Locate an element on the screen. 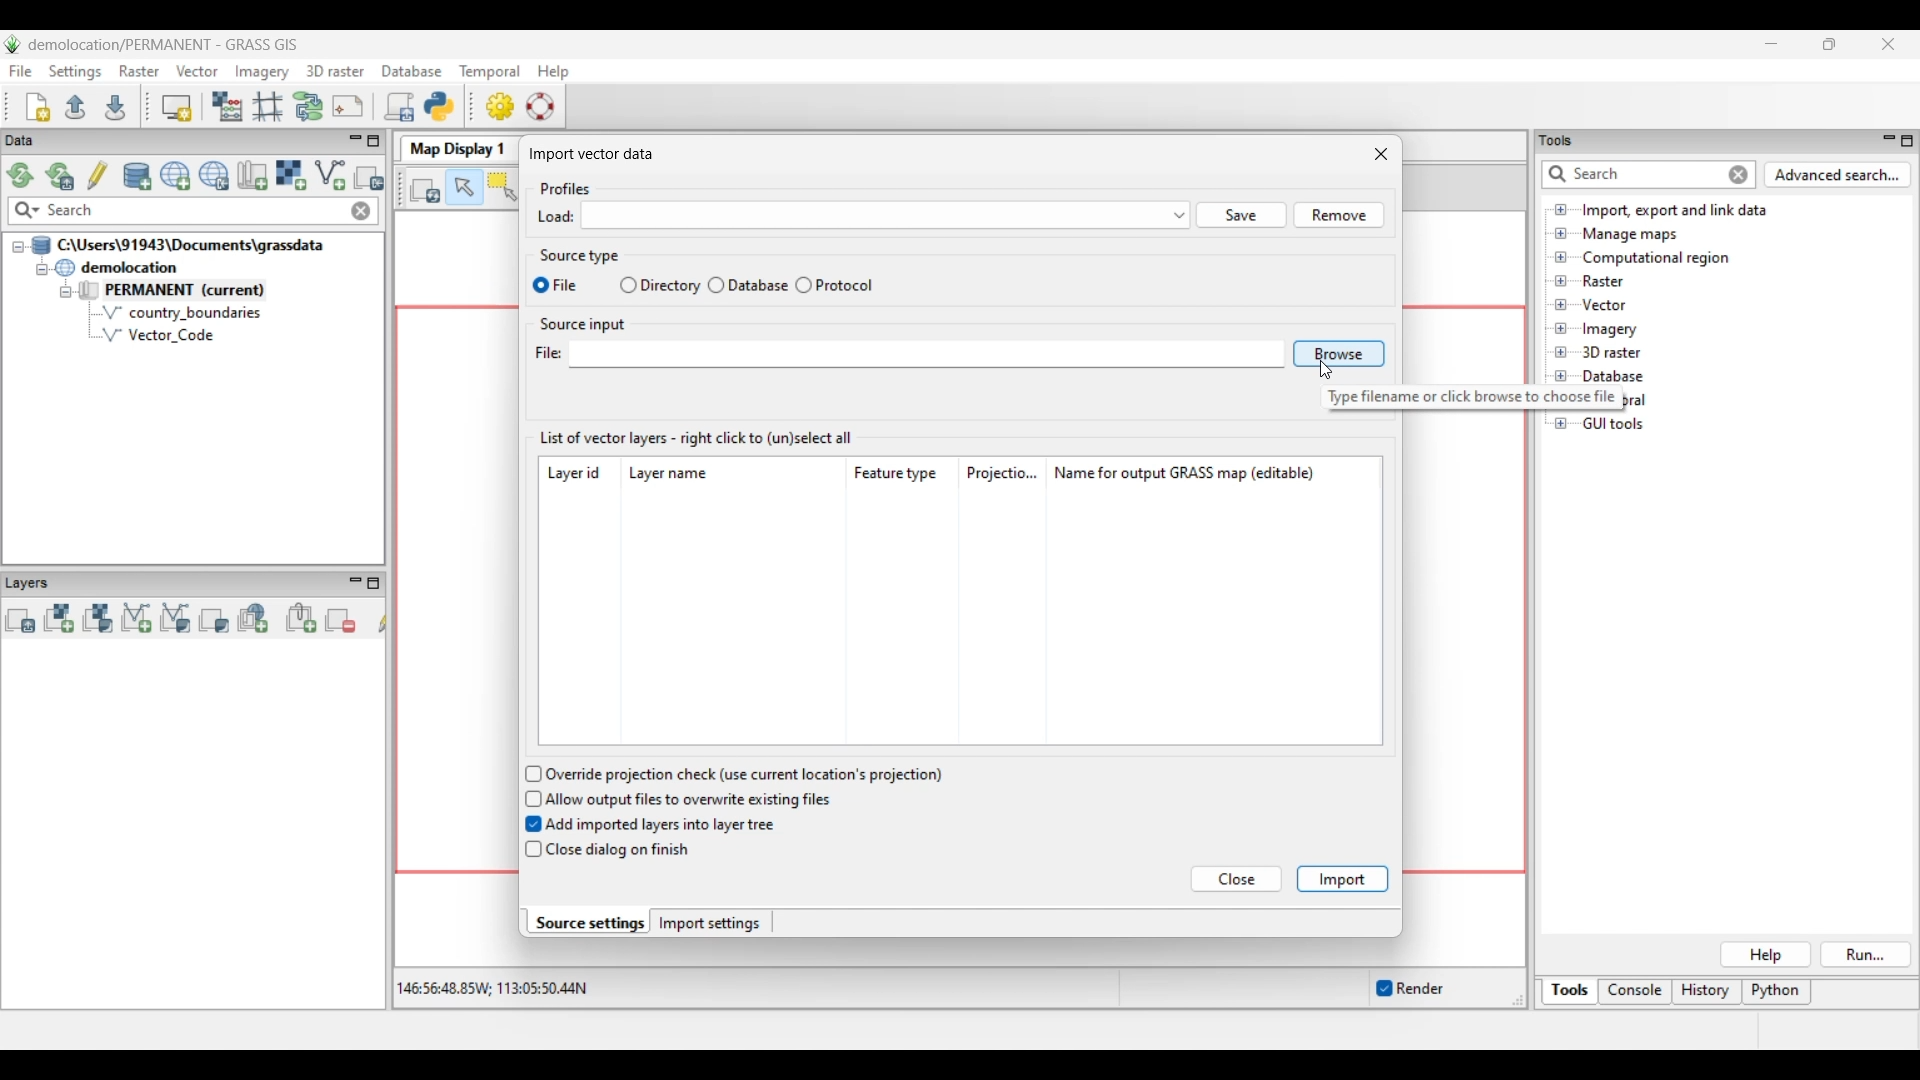 This screenshot has height=1080, width=1920. Co-ordinates of the cursor within the display area is located at coordinates (489, 989).